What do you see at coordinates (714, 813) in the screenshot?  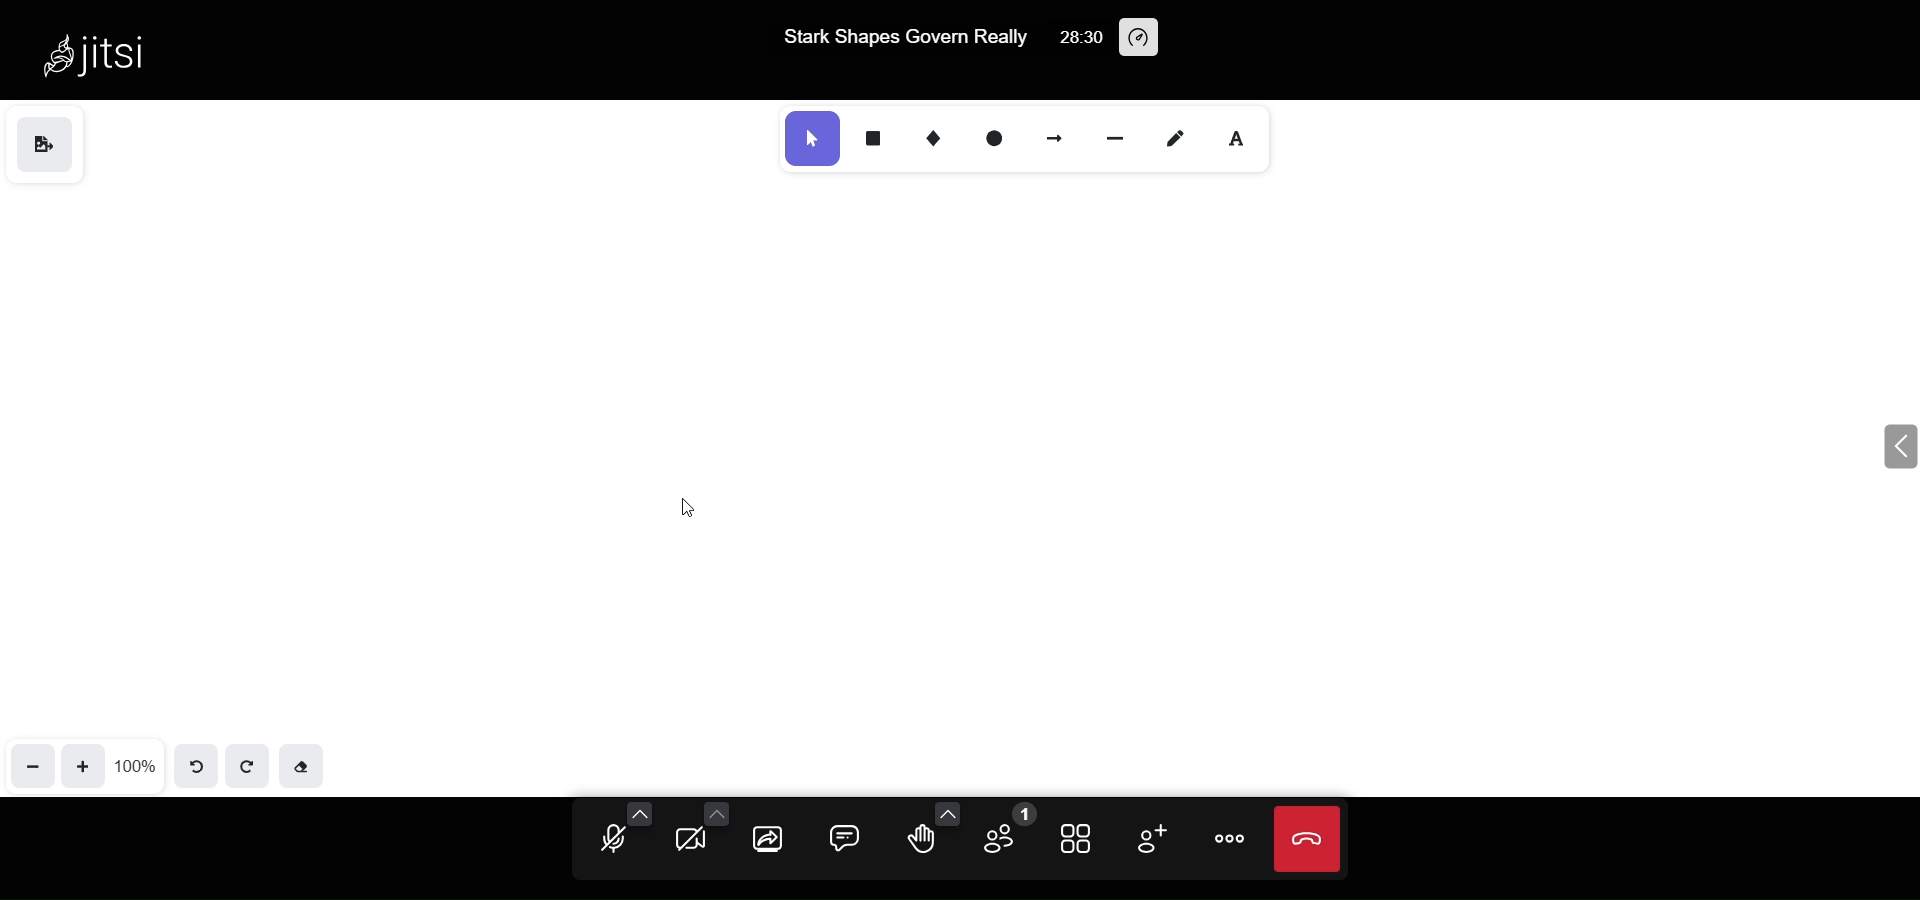 I see `more camera option` at bounding box center [714, 813].